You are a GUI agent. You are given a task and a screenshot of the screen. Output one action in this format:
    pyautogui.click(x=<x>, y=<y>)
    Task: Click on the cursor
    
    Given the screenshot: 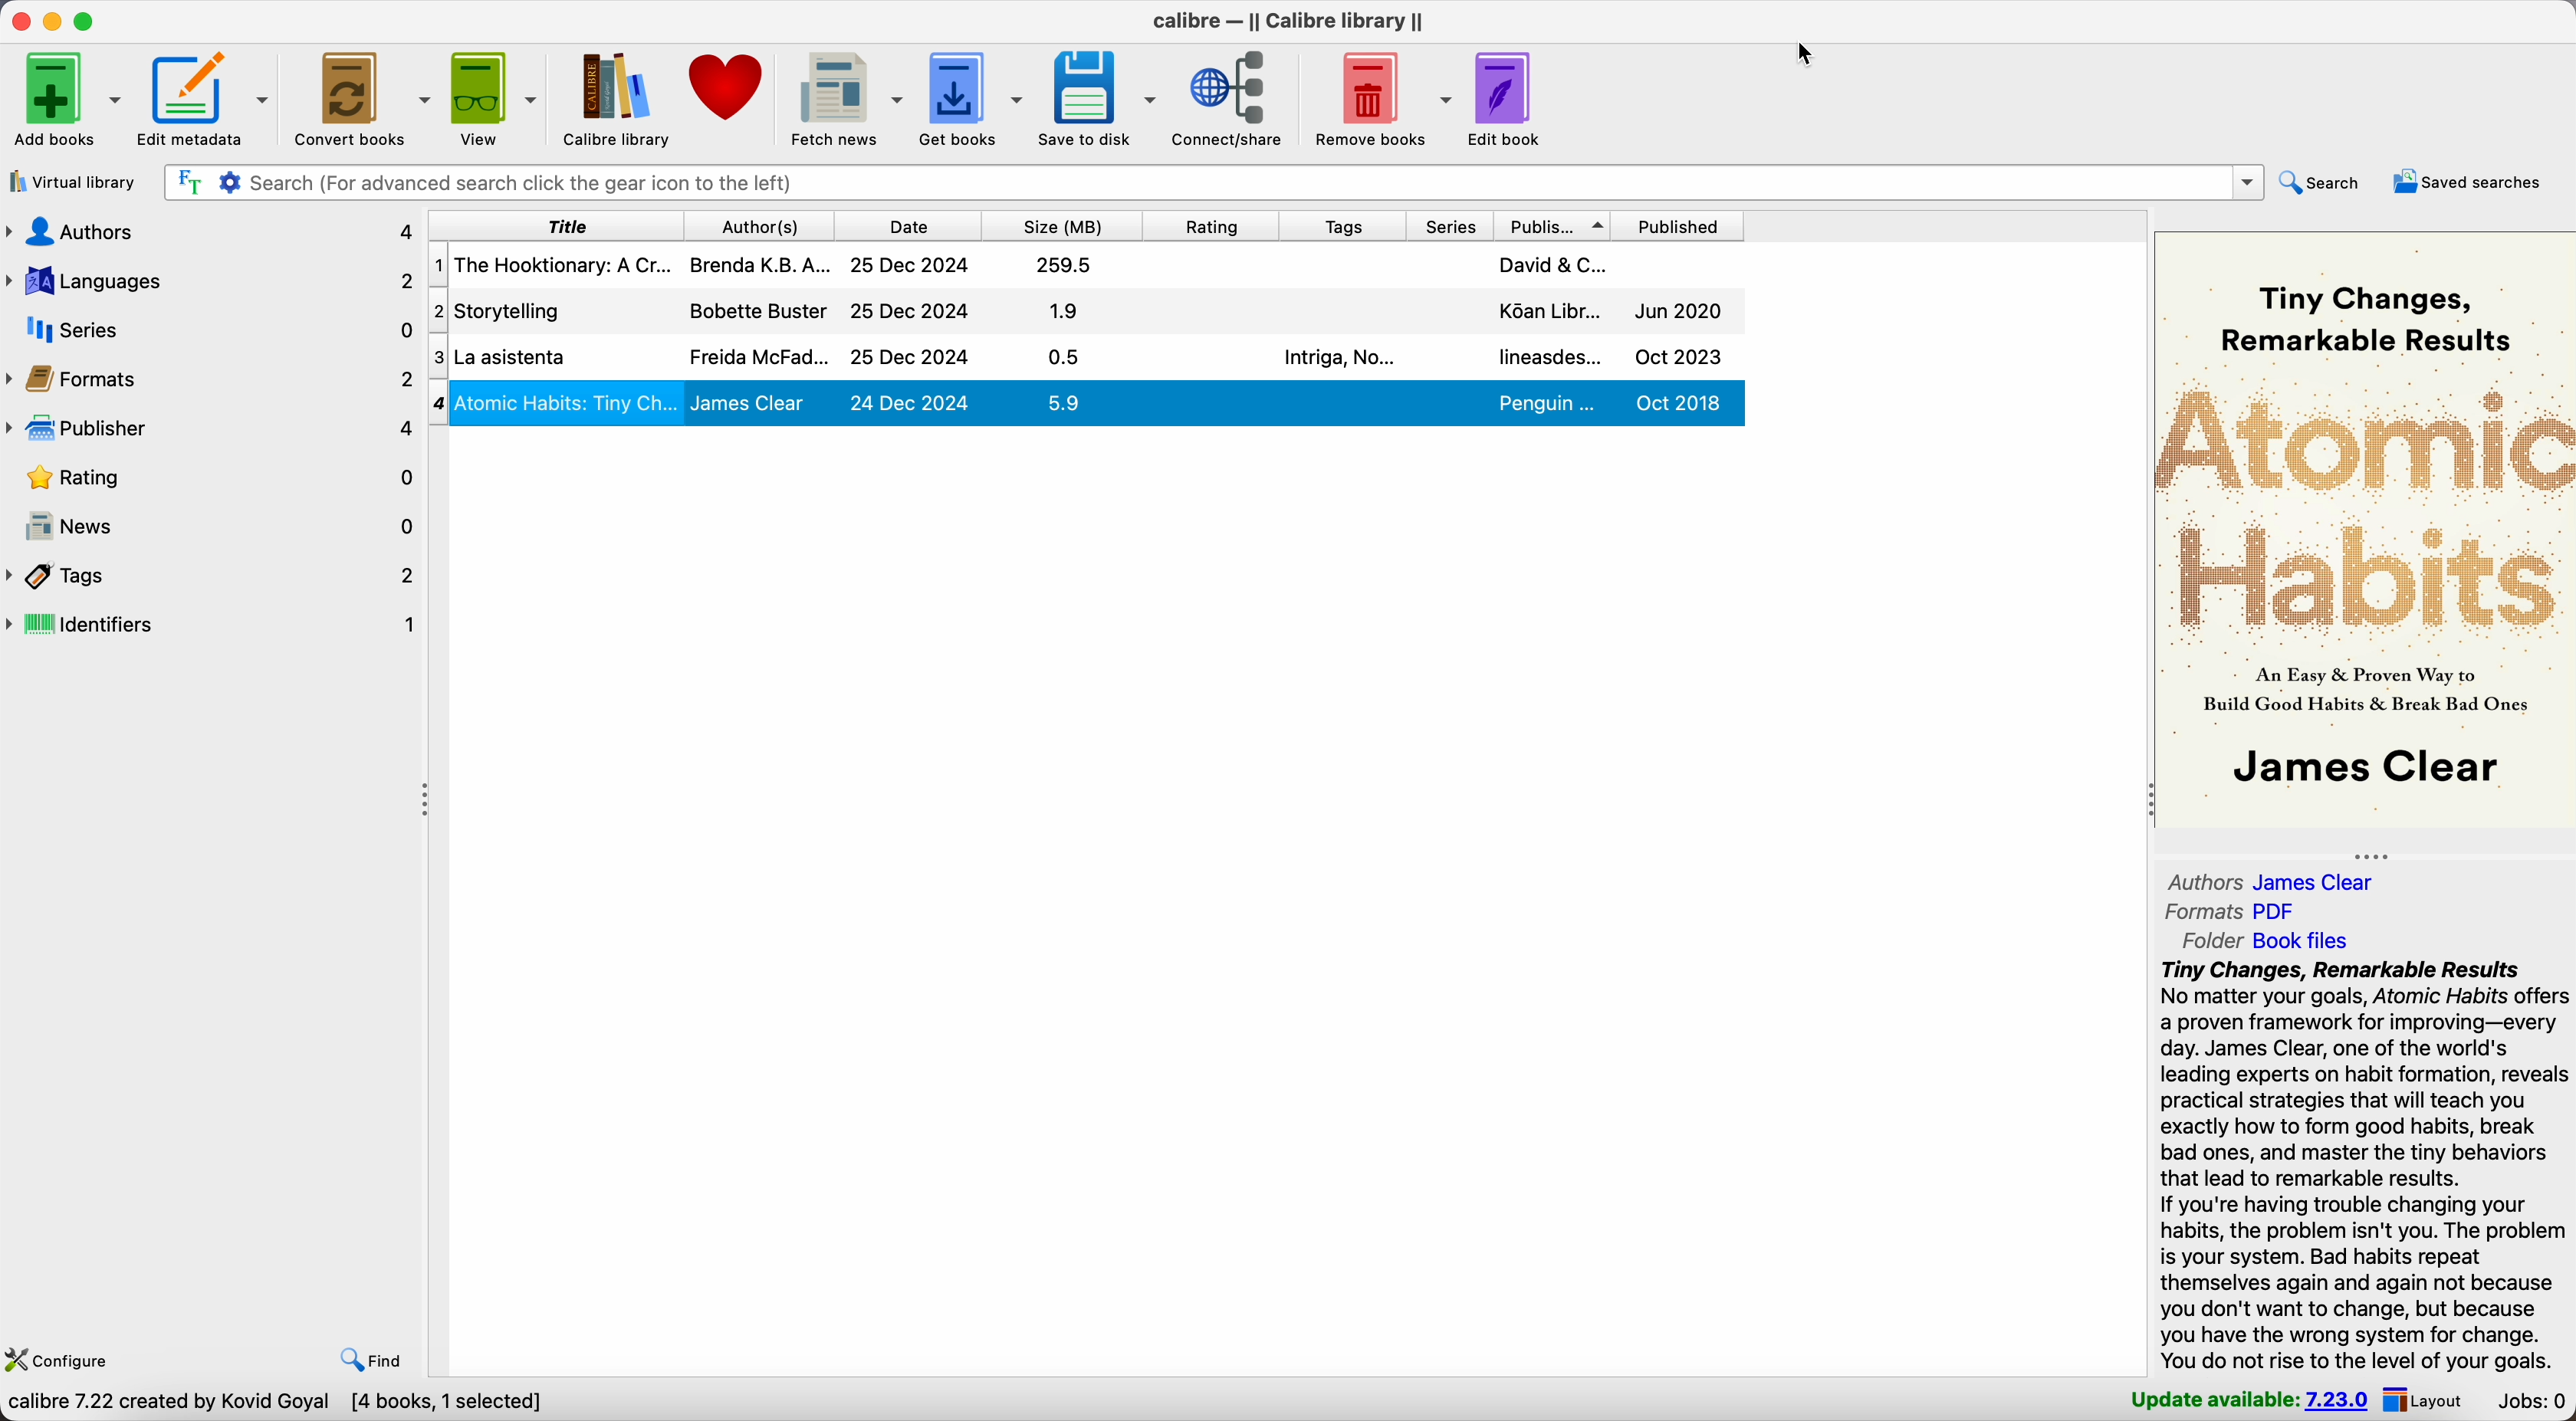 What is the action you would take?
    pyautogui.click(x=1805, y=53)
    